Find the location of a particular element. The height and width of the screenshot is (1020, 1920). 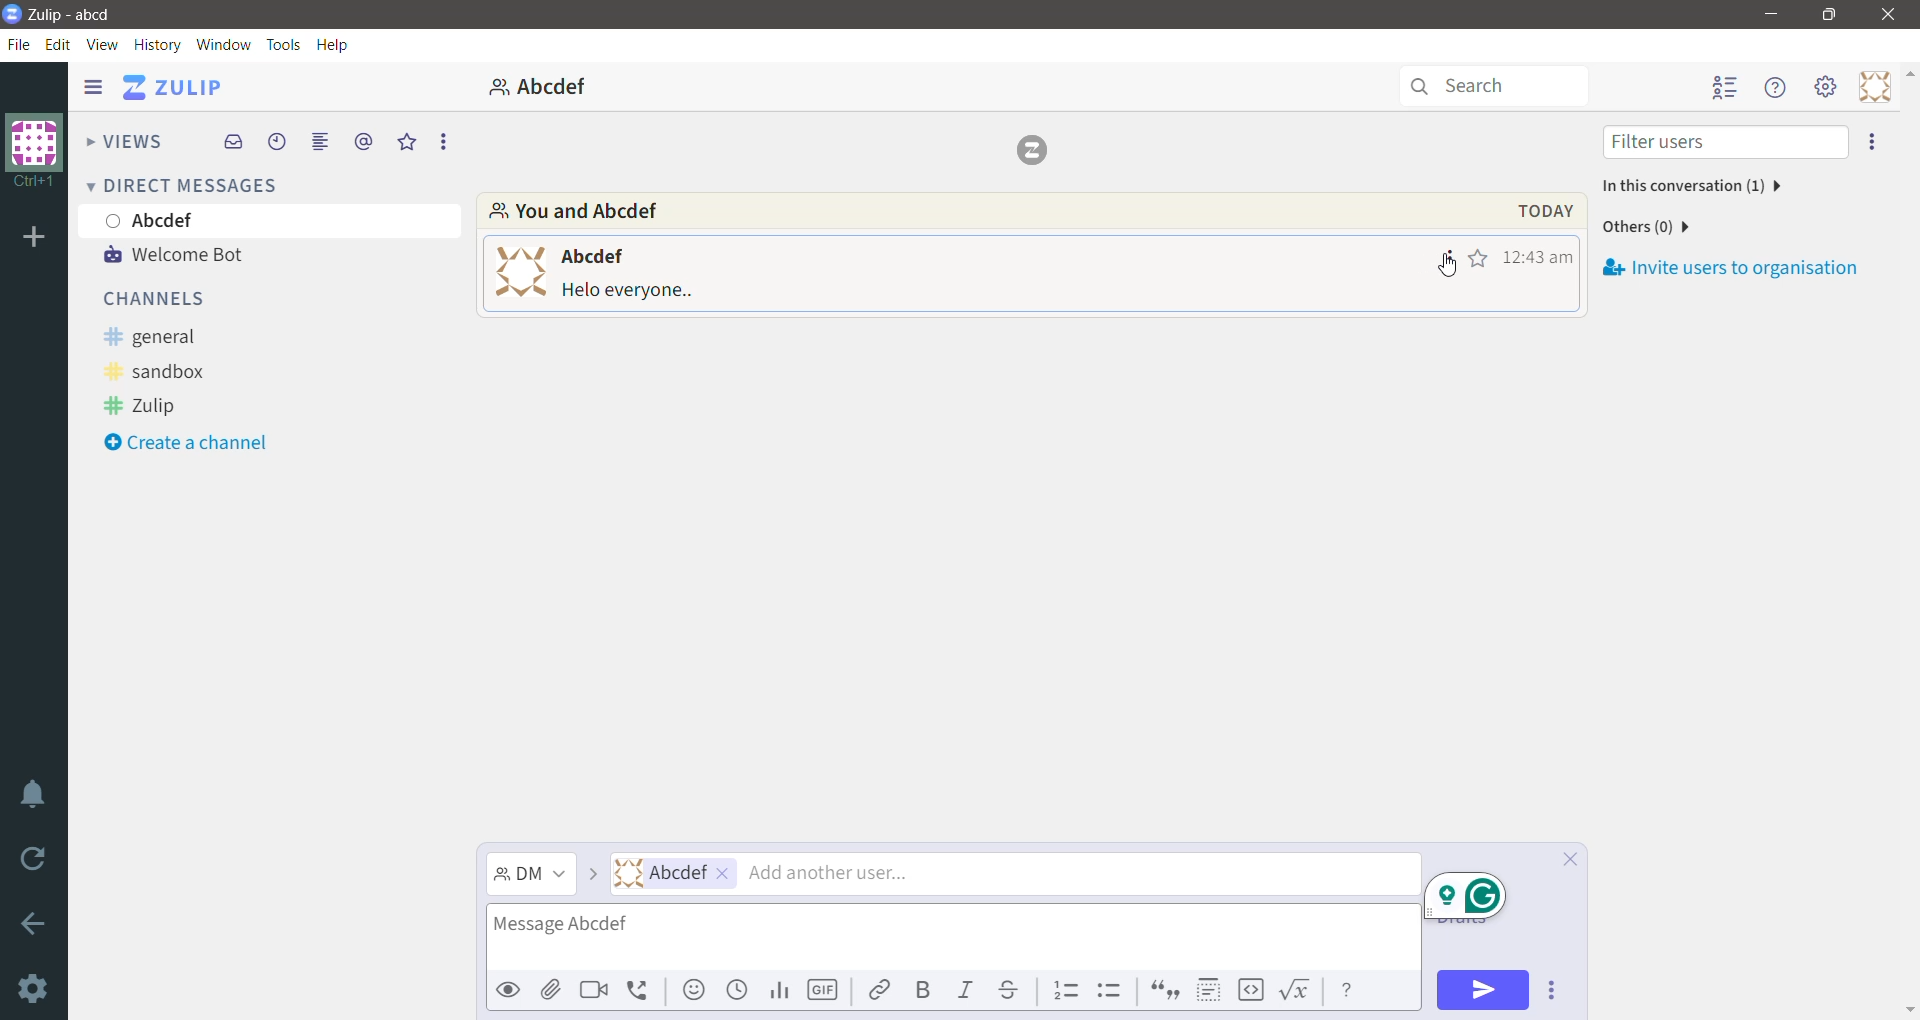

Personal Menu is located at coordinates (1871, 87).